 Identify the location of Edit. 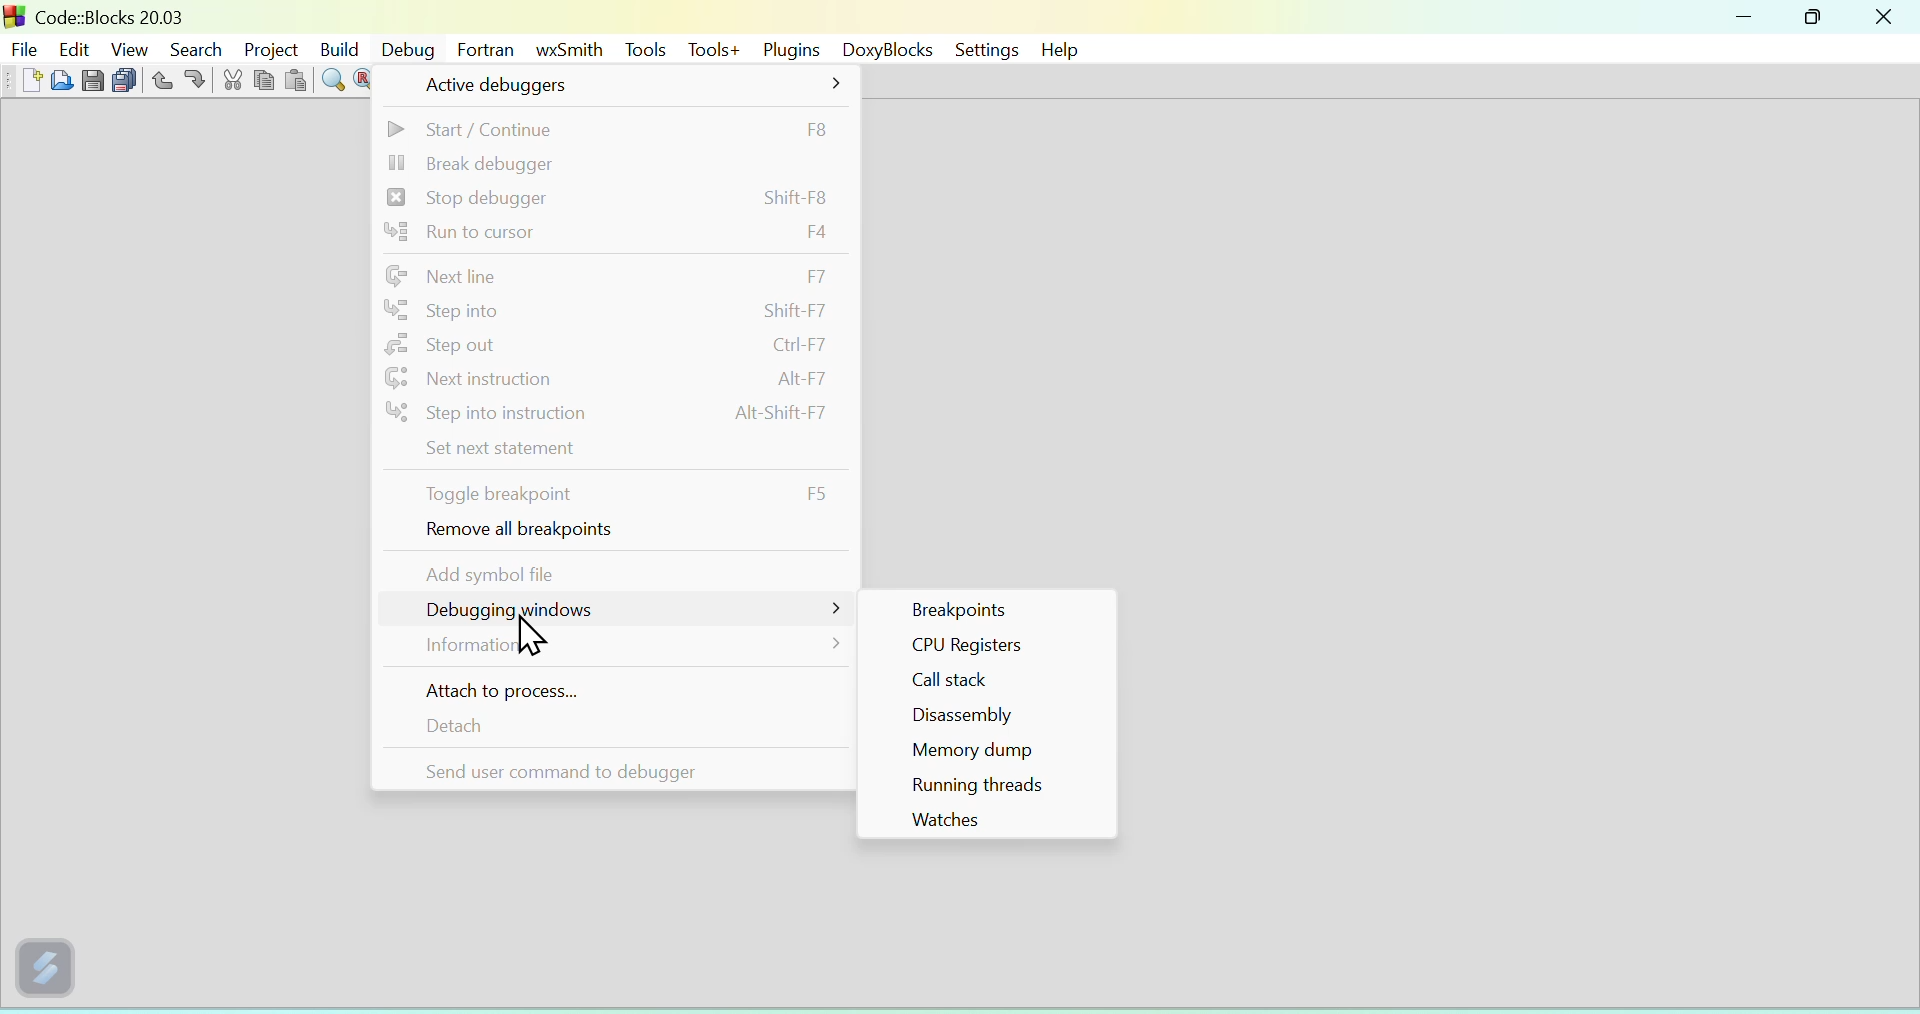
(77, 48).